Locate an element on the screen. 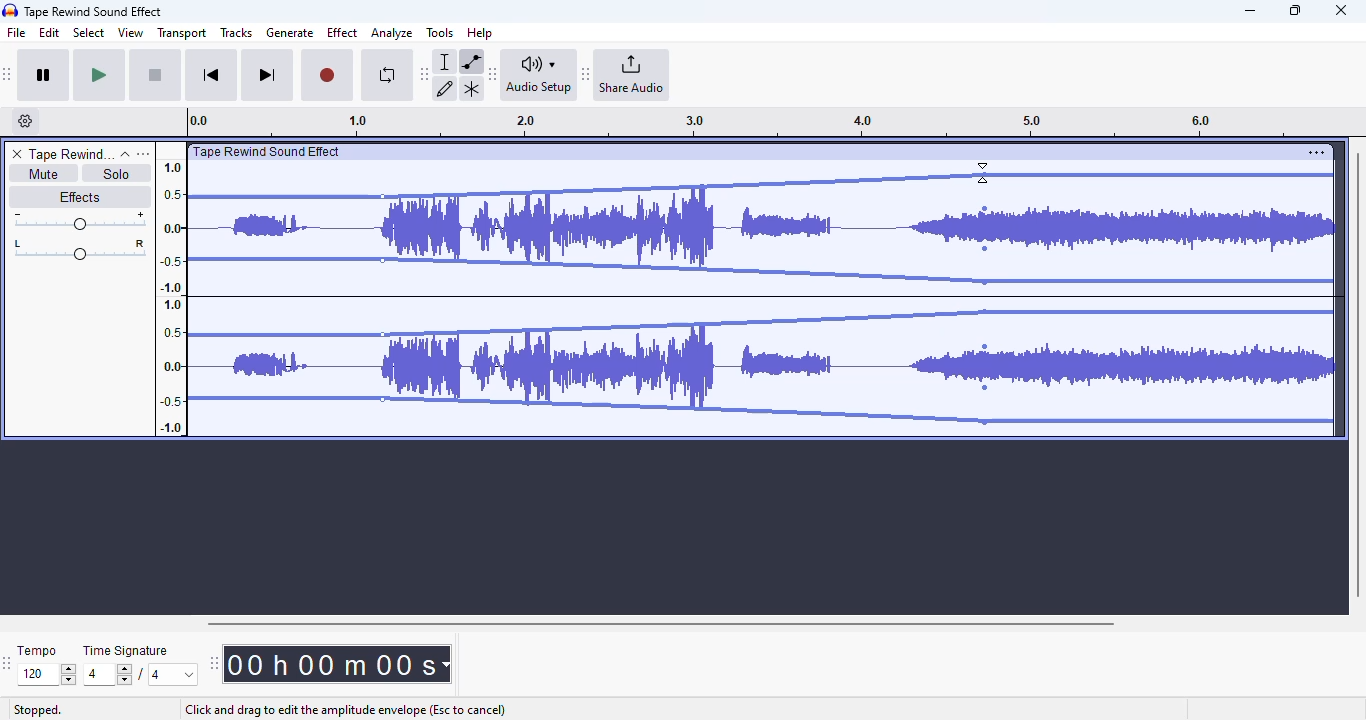 The height and width of the screenshot is (720, 1366). minimize is located at coordinates (1250, 11).